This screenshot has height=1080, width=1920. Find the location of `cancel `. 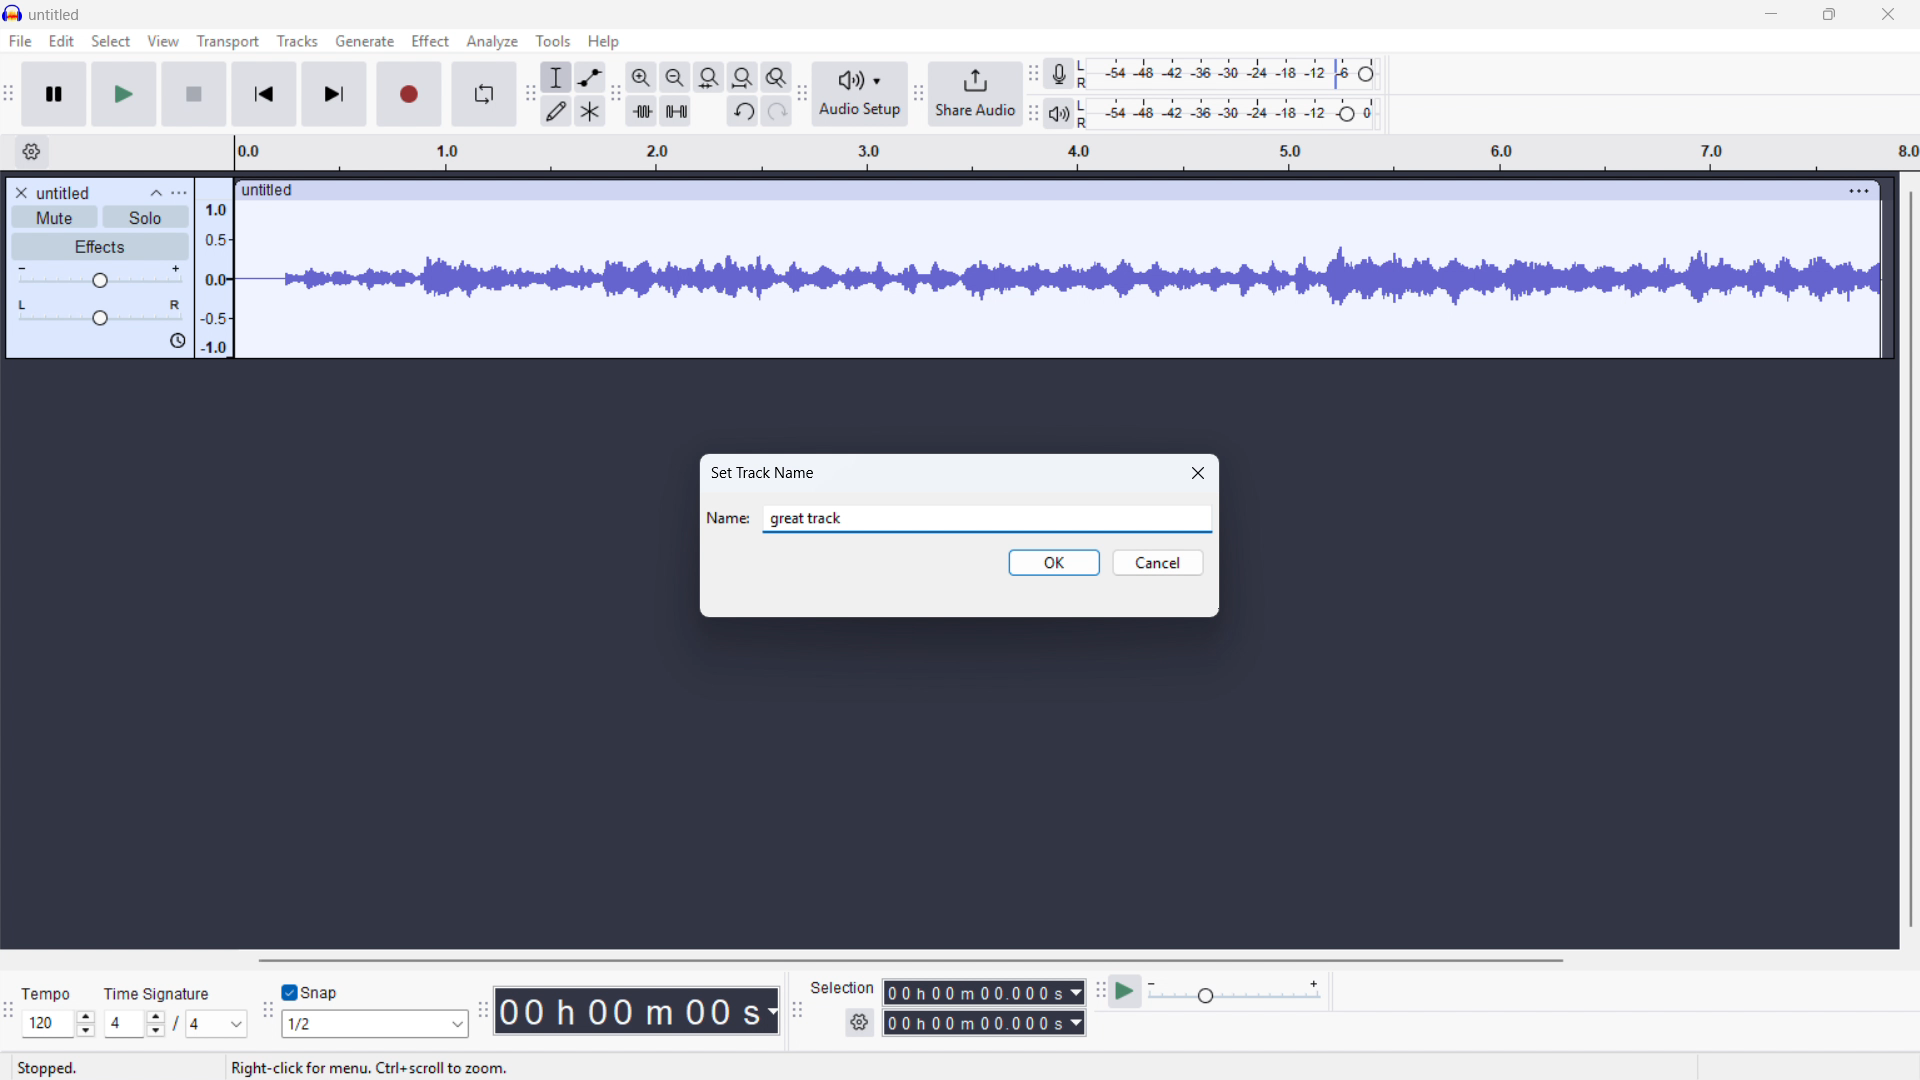

cancel  is located at coordinates (1158, 563).